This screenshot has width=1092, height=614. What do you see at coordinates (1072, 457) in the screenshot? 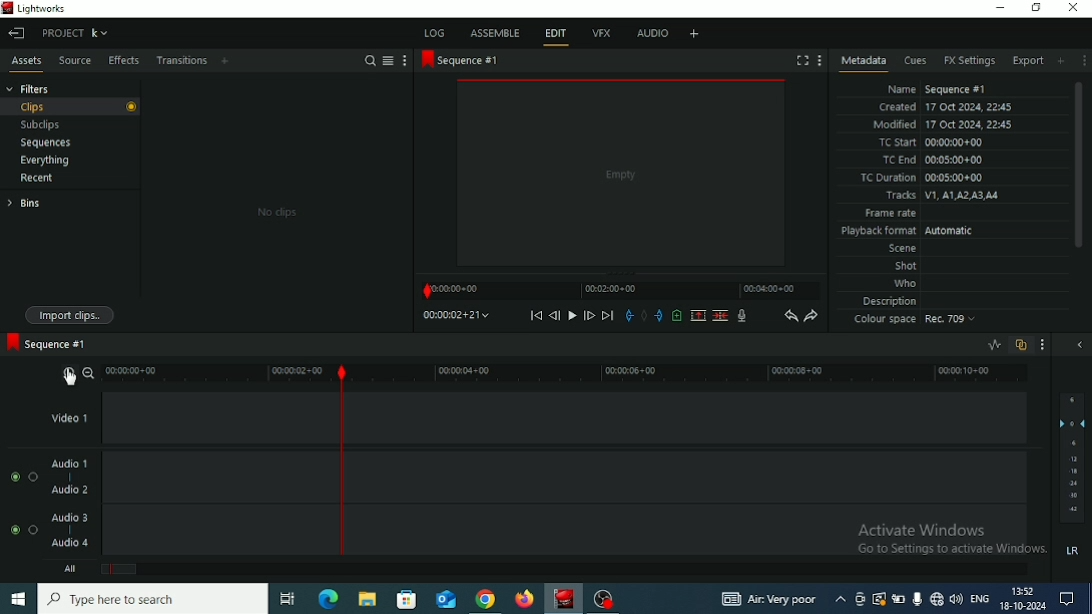
I see `Audio output level ` at bounding box center [1072, 457].